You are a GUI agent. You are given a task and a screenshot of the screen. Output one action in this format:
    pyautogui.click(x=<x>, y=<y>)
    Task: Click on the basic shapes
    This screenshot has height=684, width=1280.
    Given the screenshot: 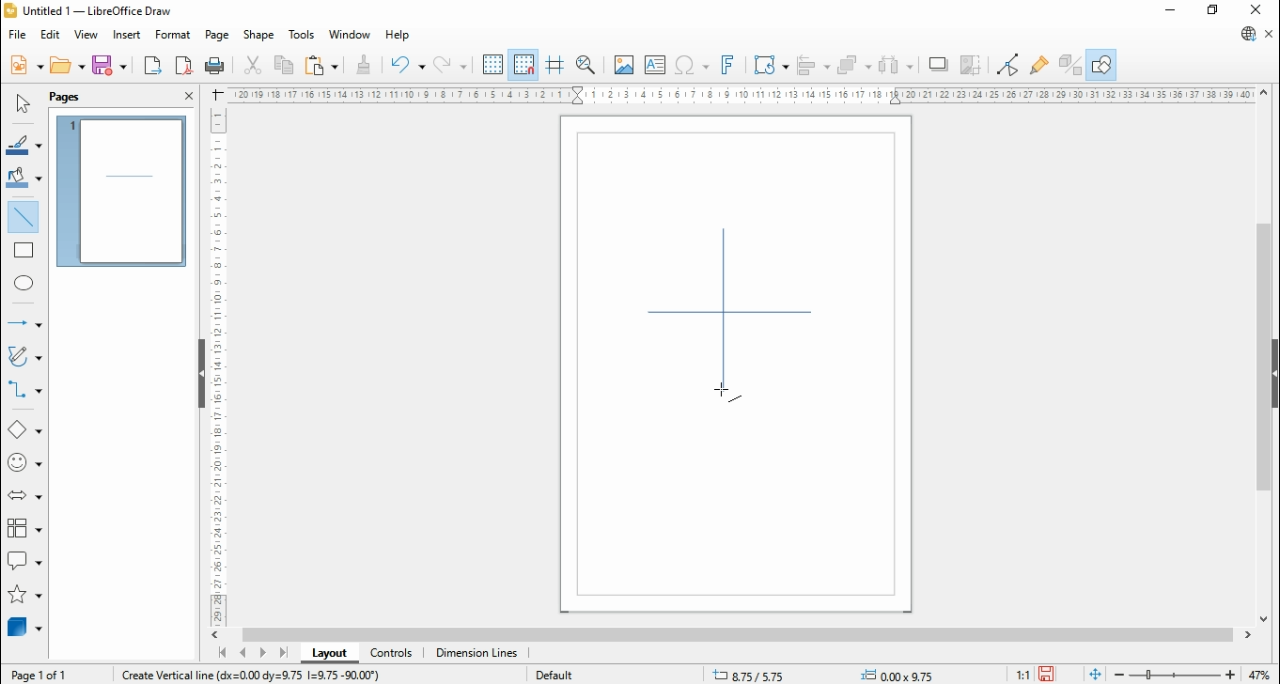 What is the action you would take?
    pyautogui.click(x=24, y=430)
    